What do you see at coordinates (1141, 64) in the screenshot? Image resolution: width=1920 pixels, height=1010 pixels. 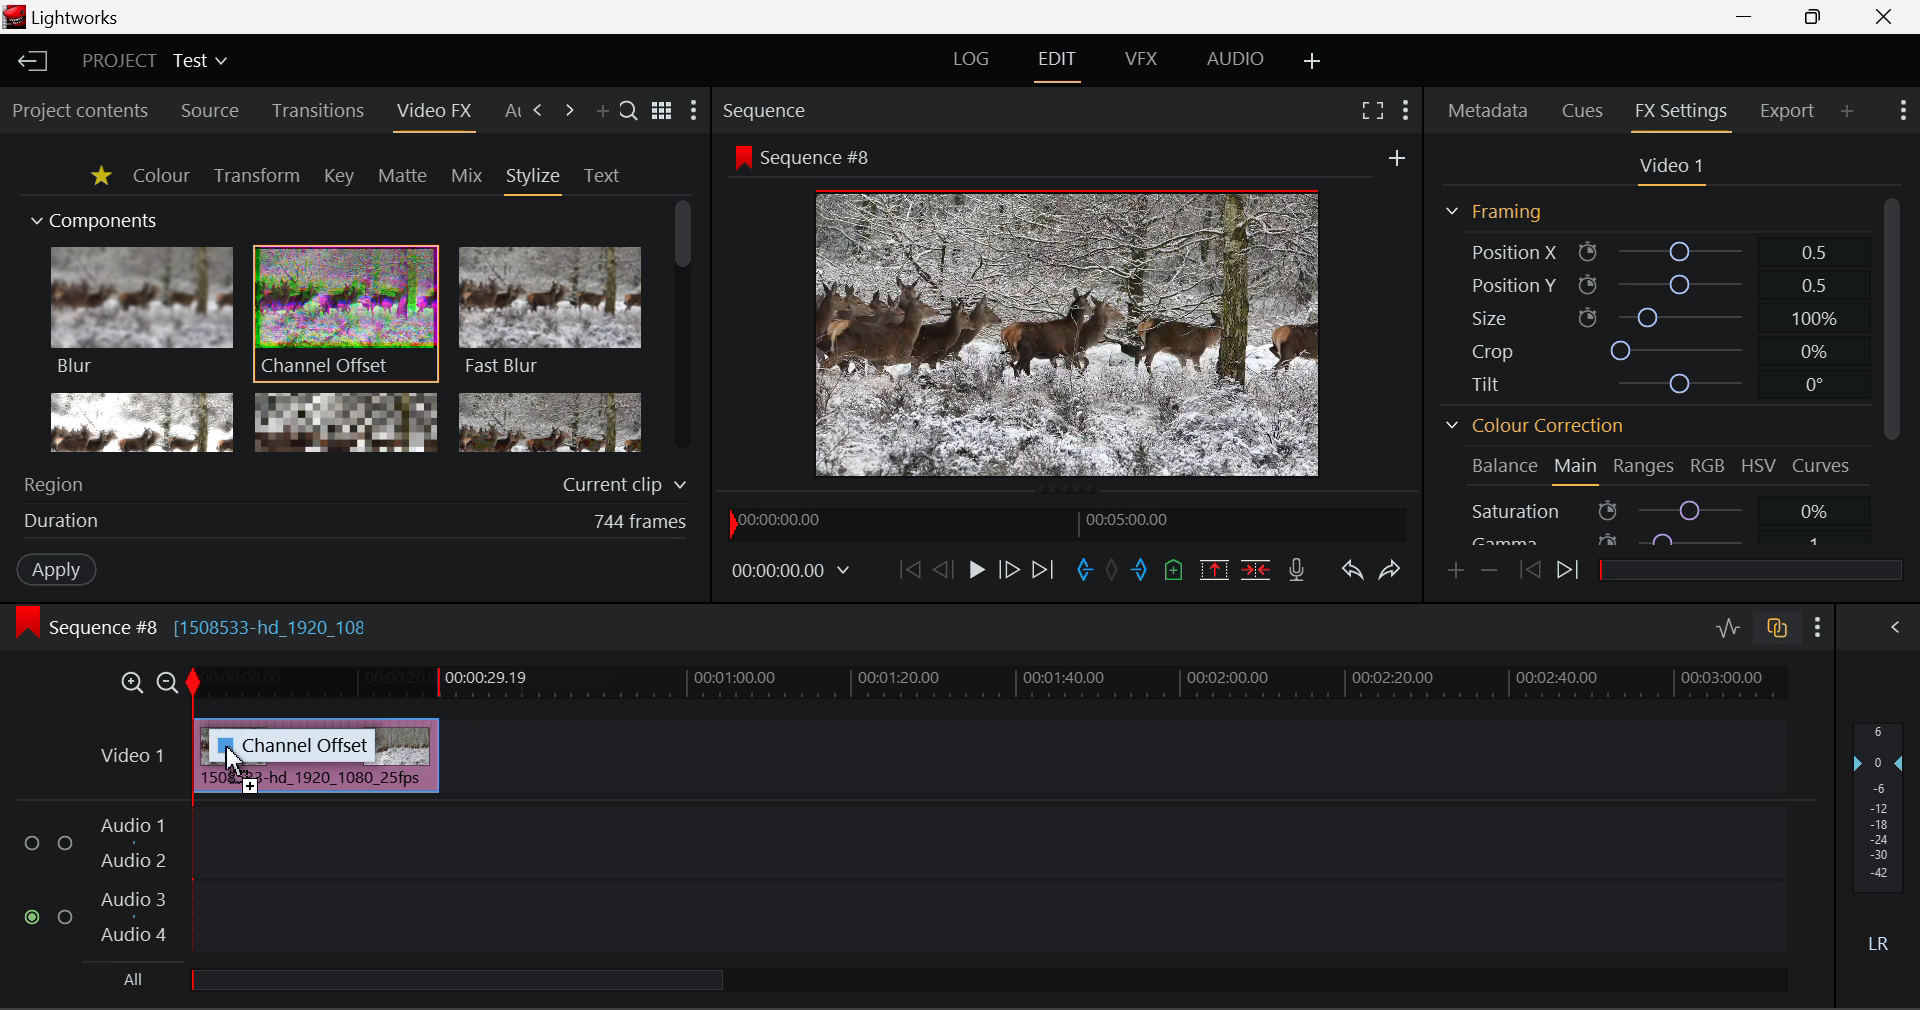 I see `VFX Layout` at bounding box center [1141, 64].